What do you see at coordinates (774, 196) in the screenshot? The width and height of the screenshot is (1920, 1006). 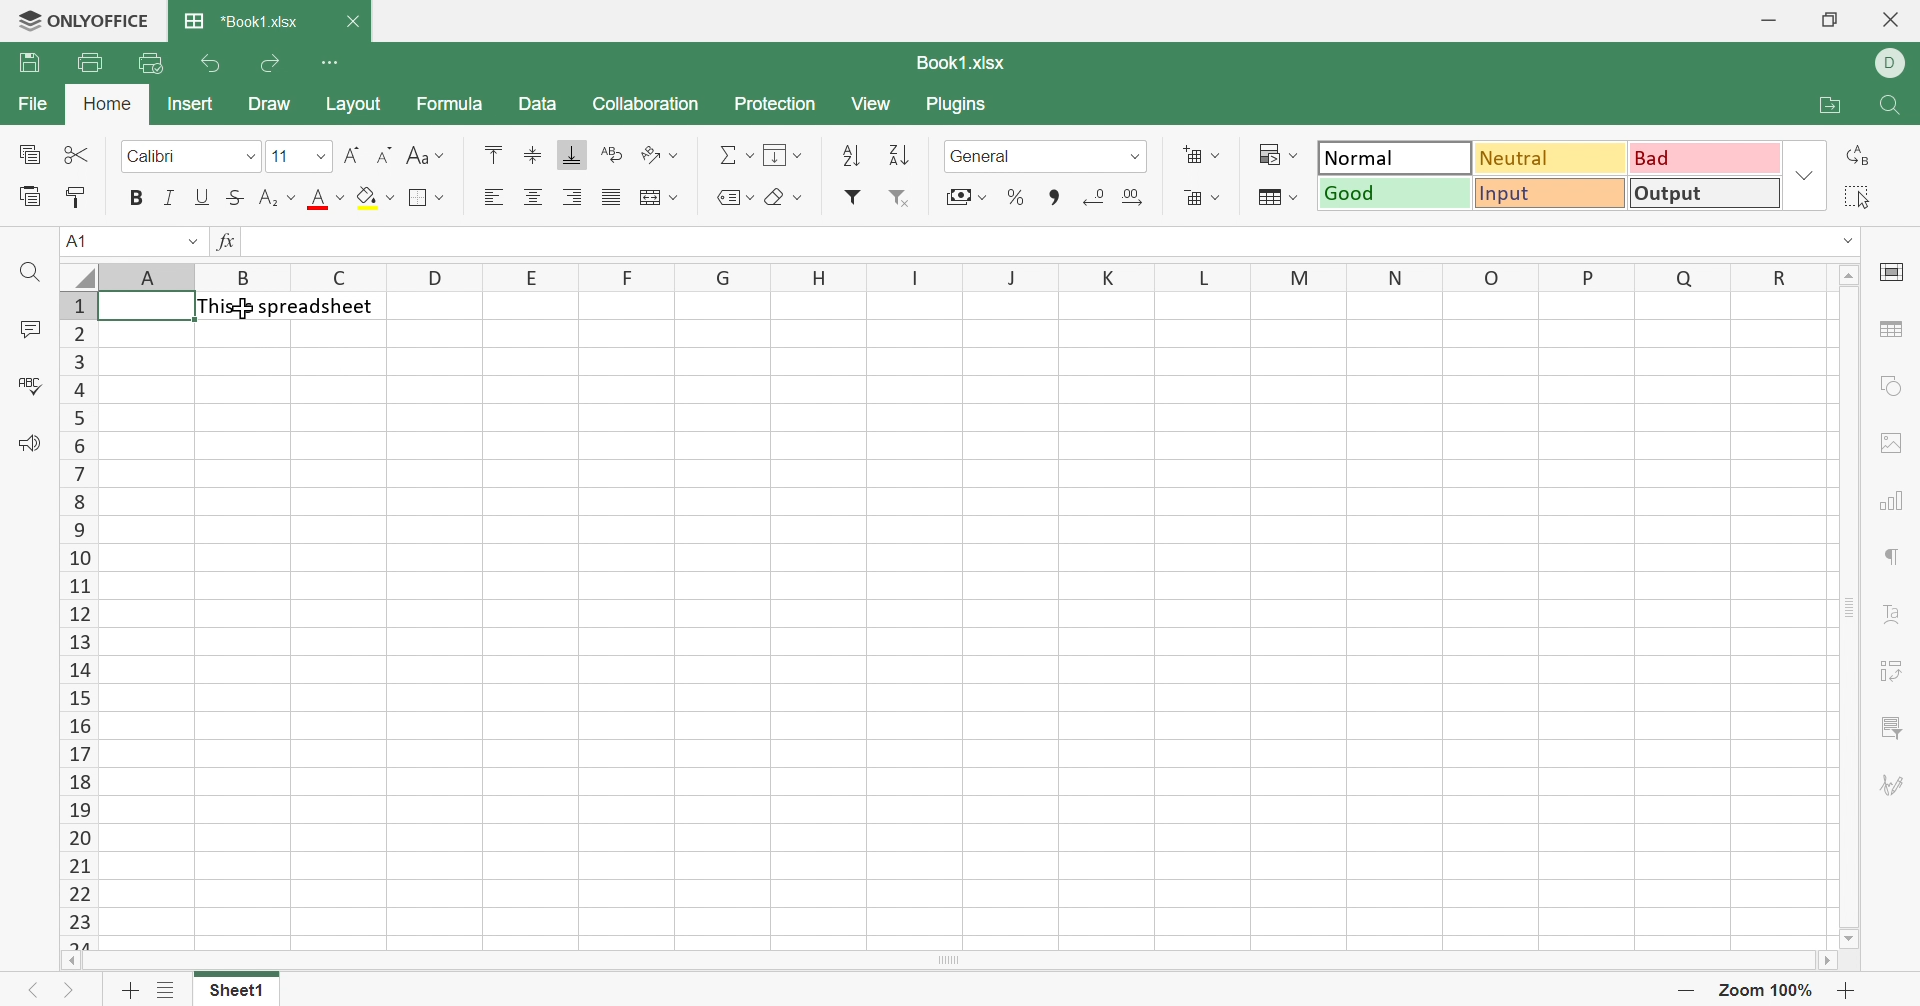 I see `Clear` at bounding box center [774, 196].